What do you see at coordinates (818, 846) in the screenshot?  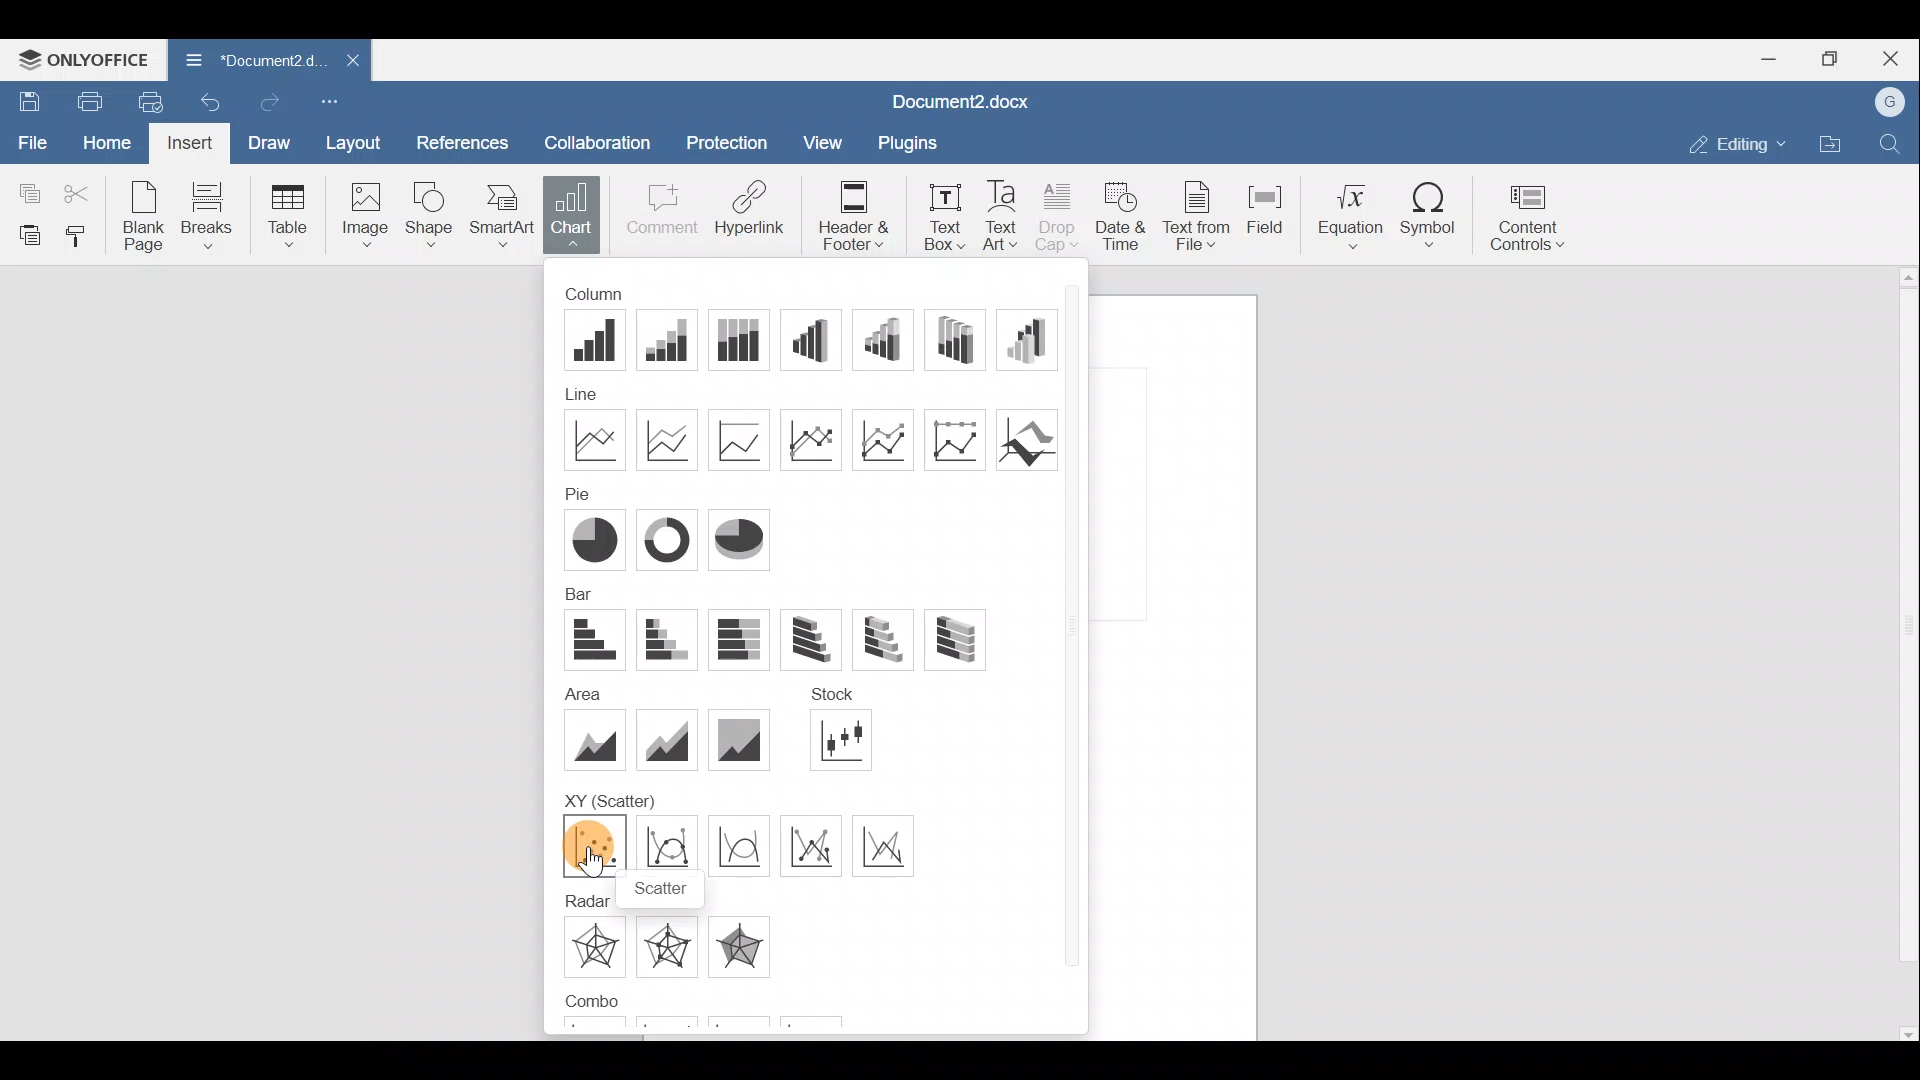 I see `Scatter with straight lines & markers` at bounding box center [818, 846].